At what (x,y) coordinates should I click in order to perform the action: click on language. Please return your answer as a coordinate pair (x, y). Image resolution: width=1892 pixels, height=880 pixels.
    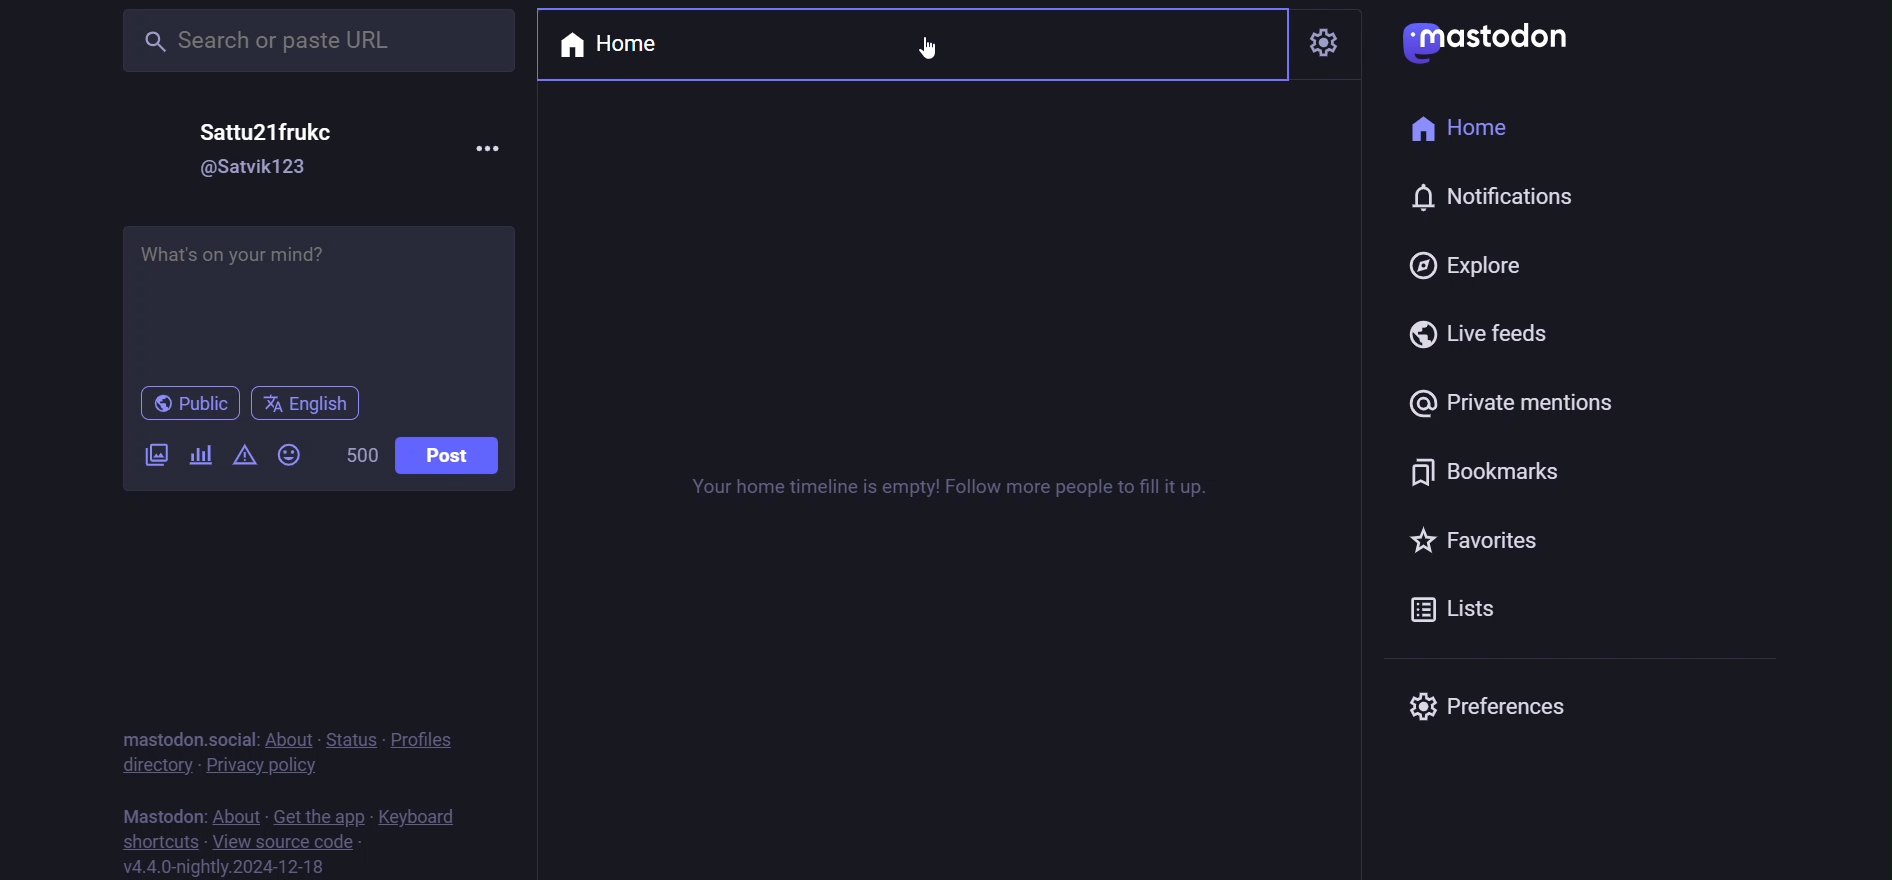
    Looking at the image, I should click on (312, 401).